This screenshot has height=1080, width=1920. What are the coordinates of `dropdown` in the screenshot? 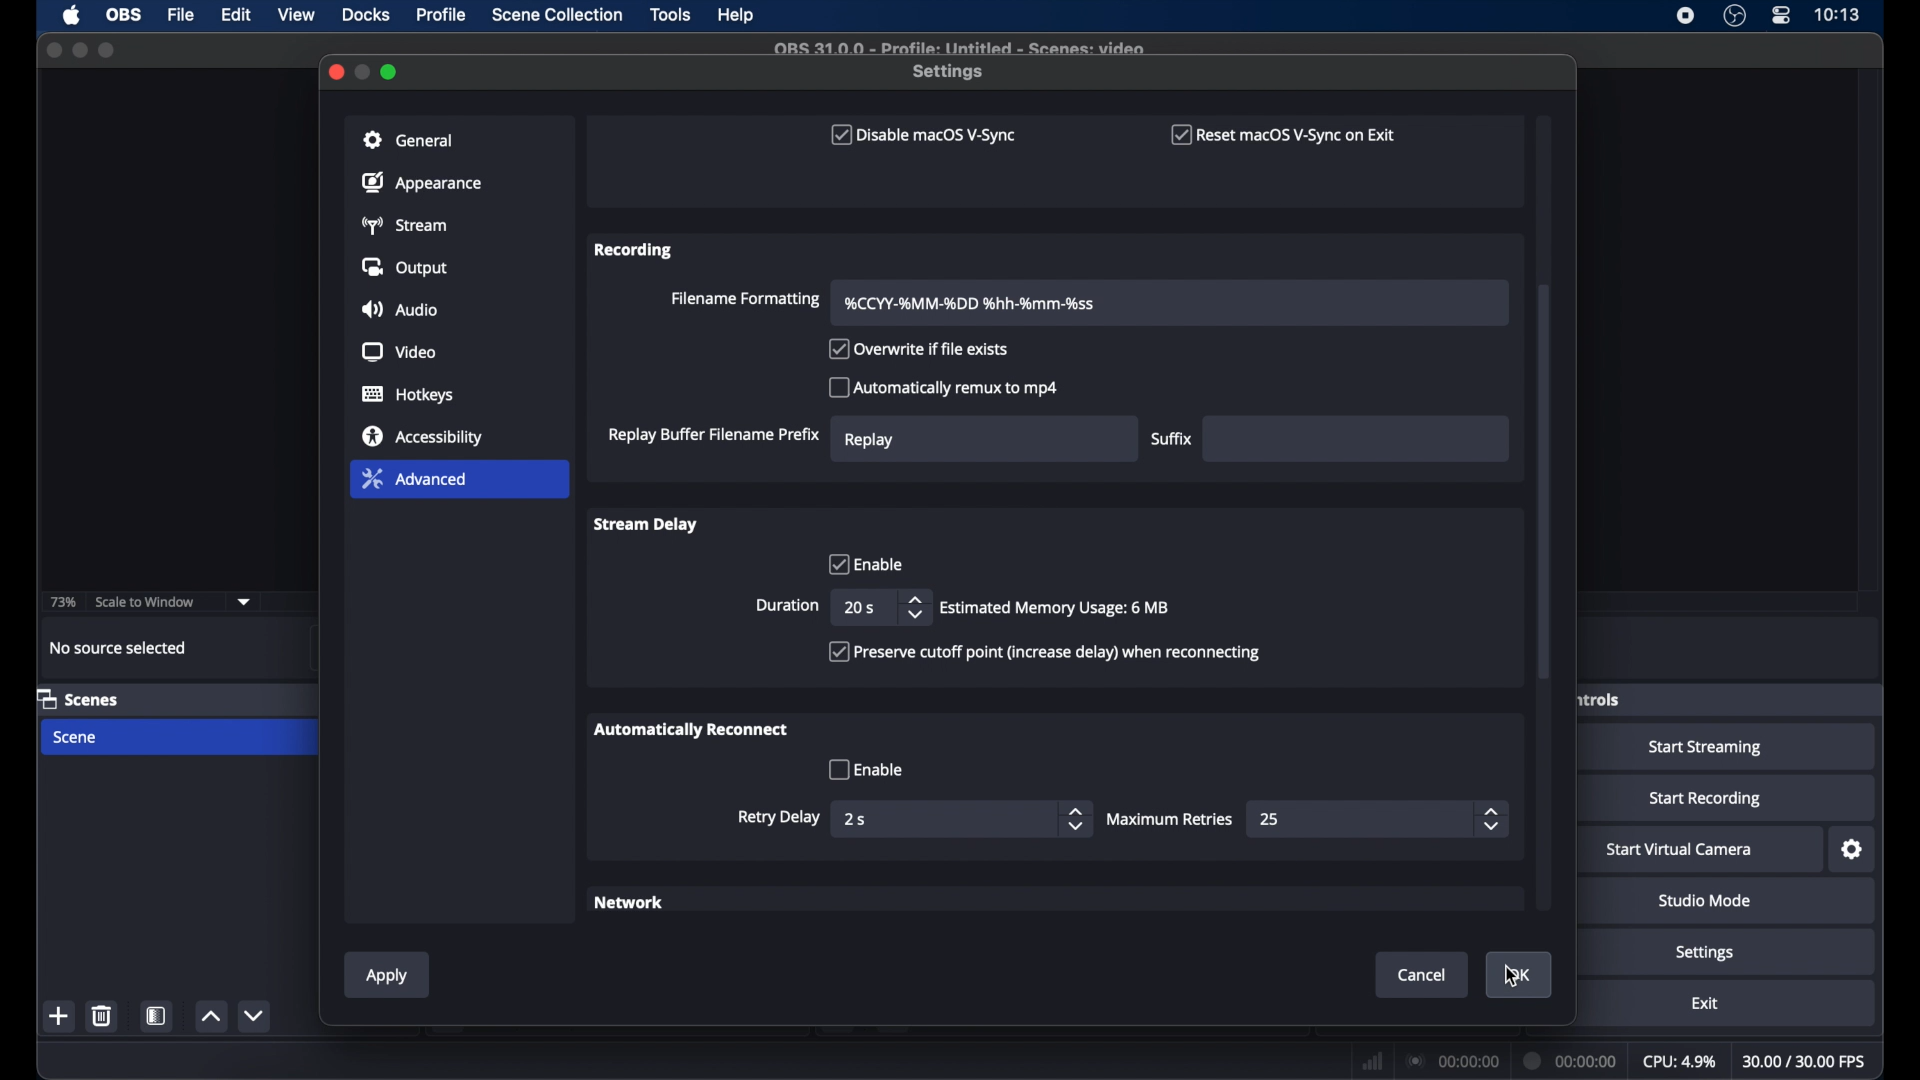 It's located at (244, 602).